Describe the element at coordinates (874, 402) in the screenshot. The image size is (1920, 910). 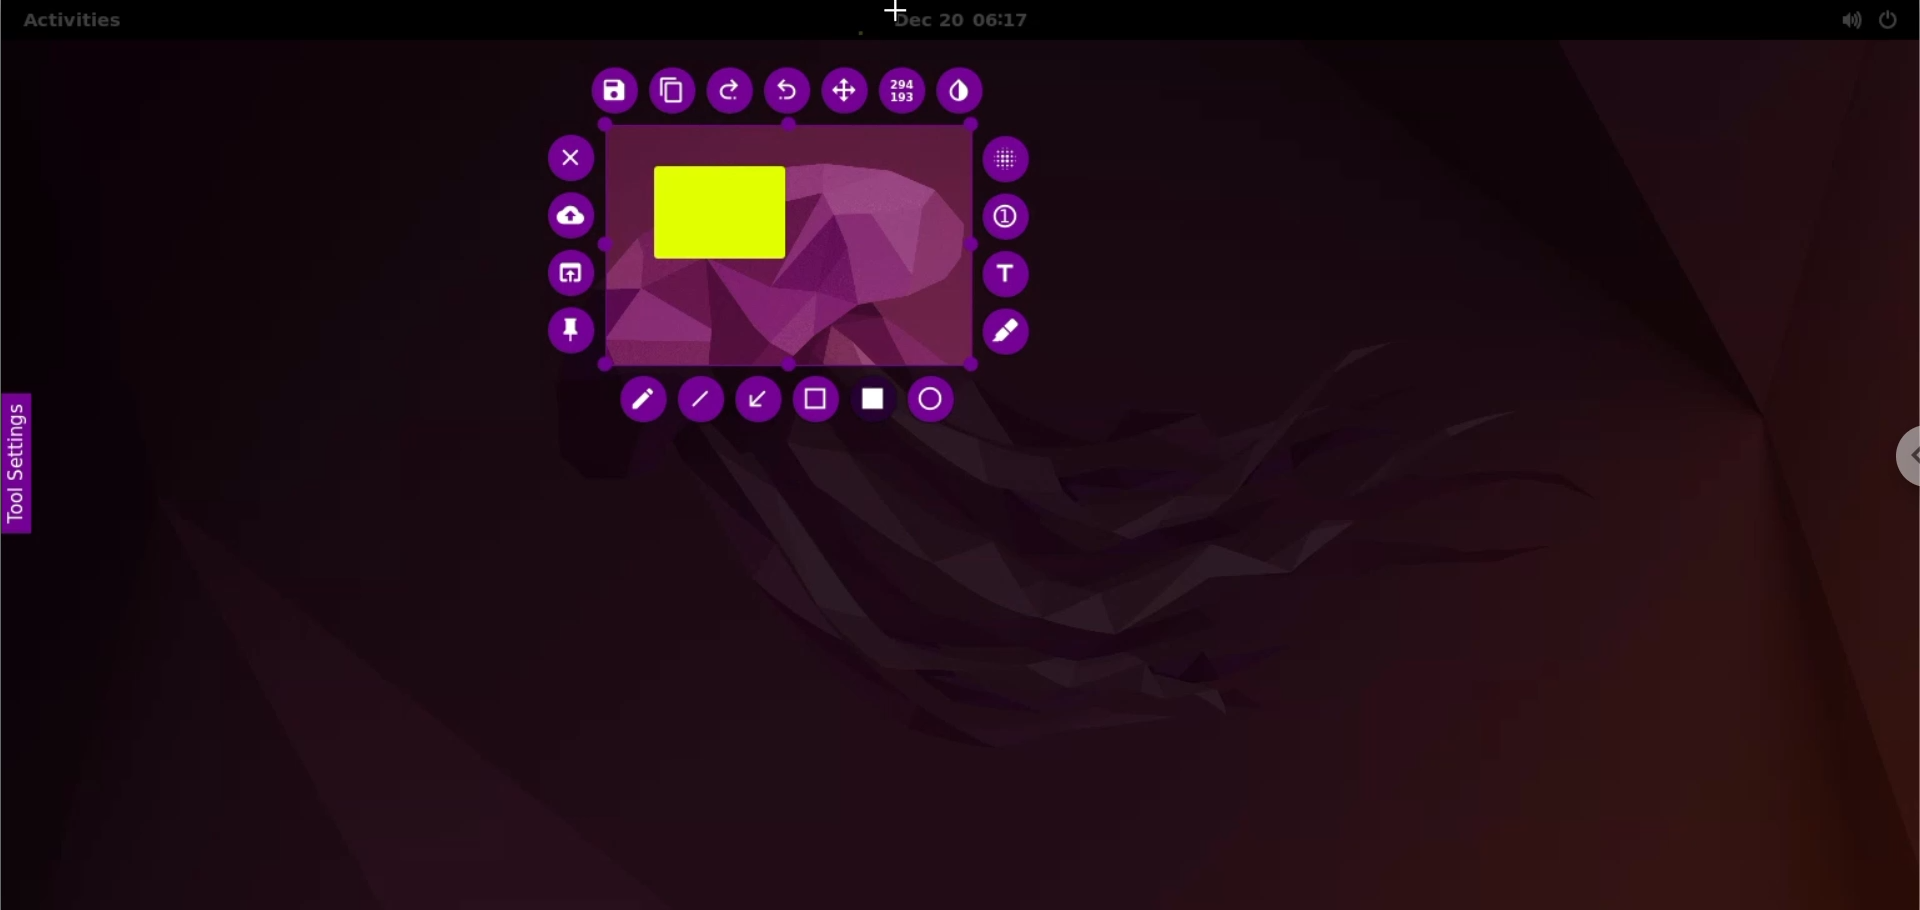
I see `rectangle tool` at that location.